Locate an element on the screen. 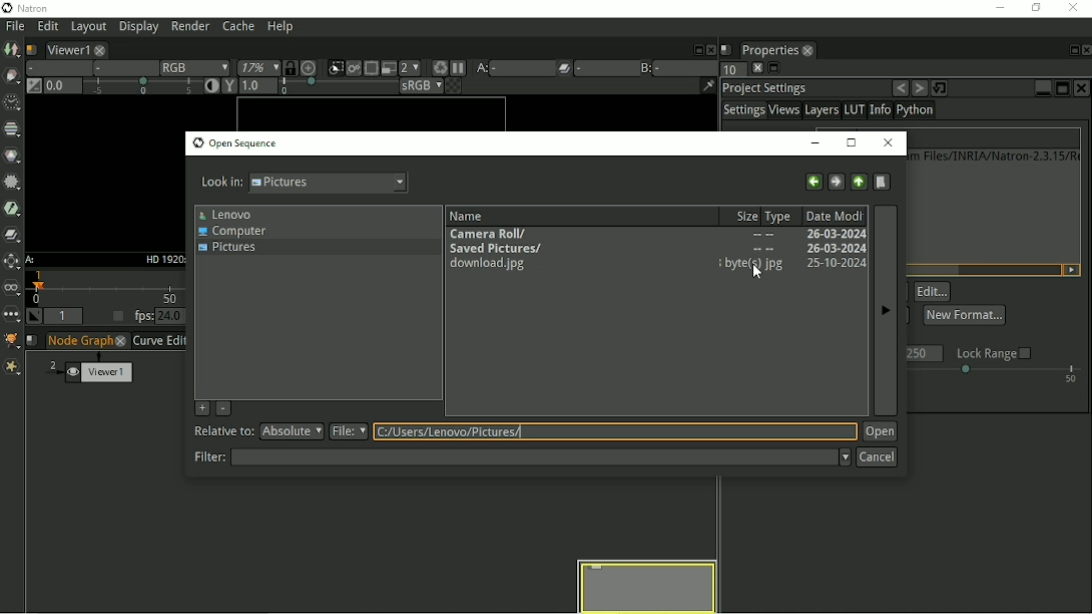  Float pane is located at coordinates (696, 48).